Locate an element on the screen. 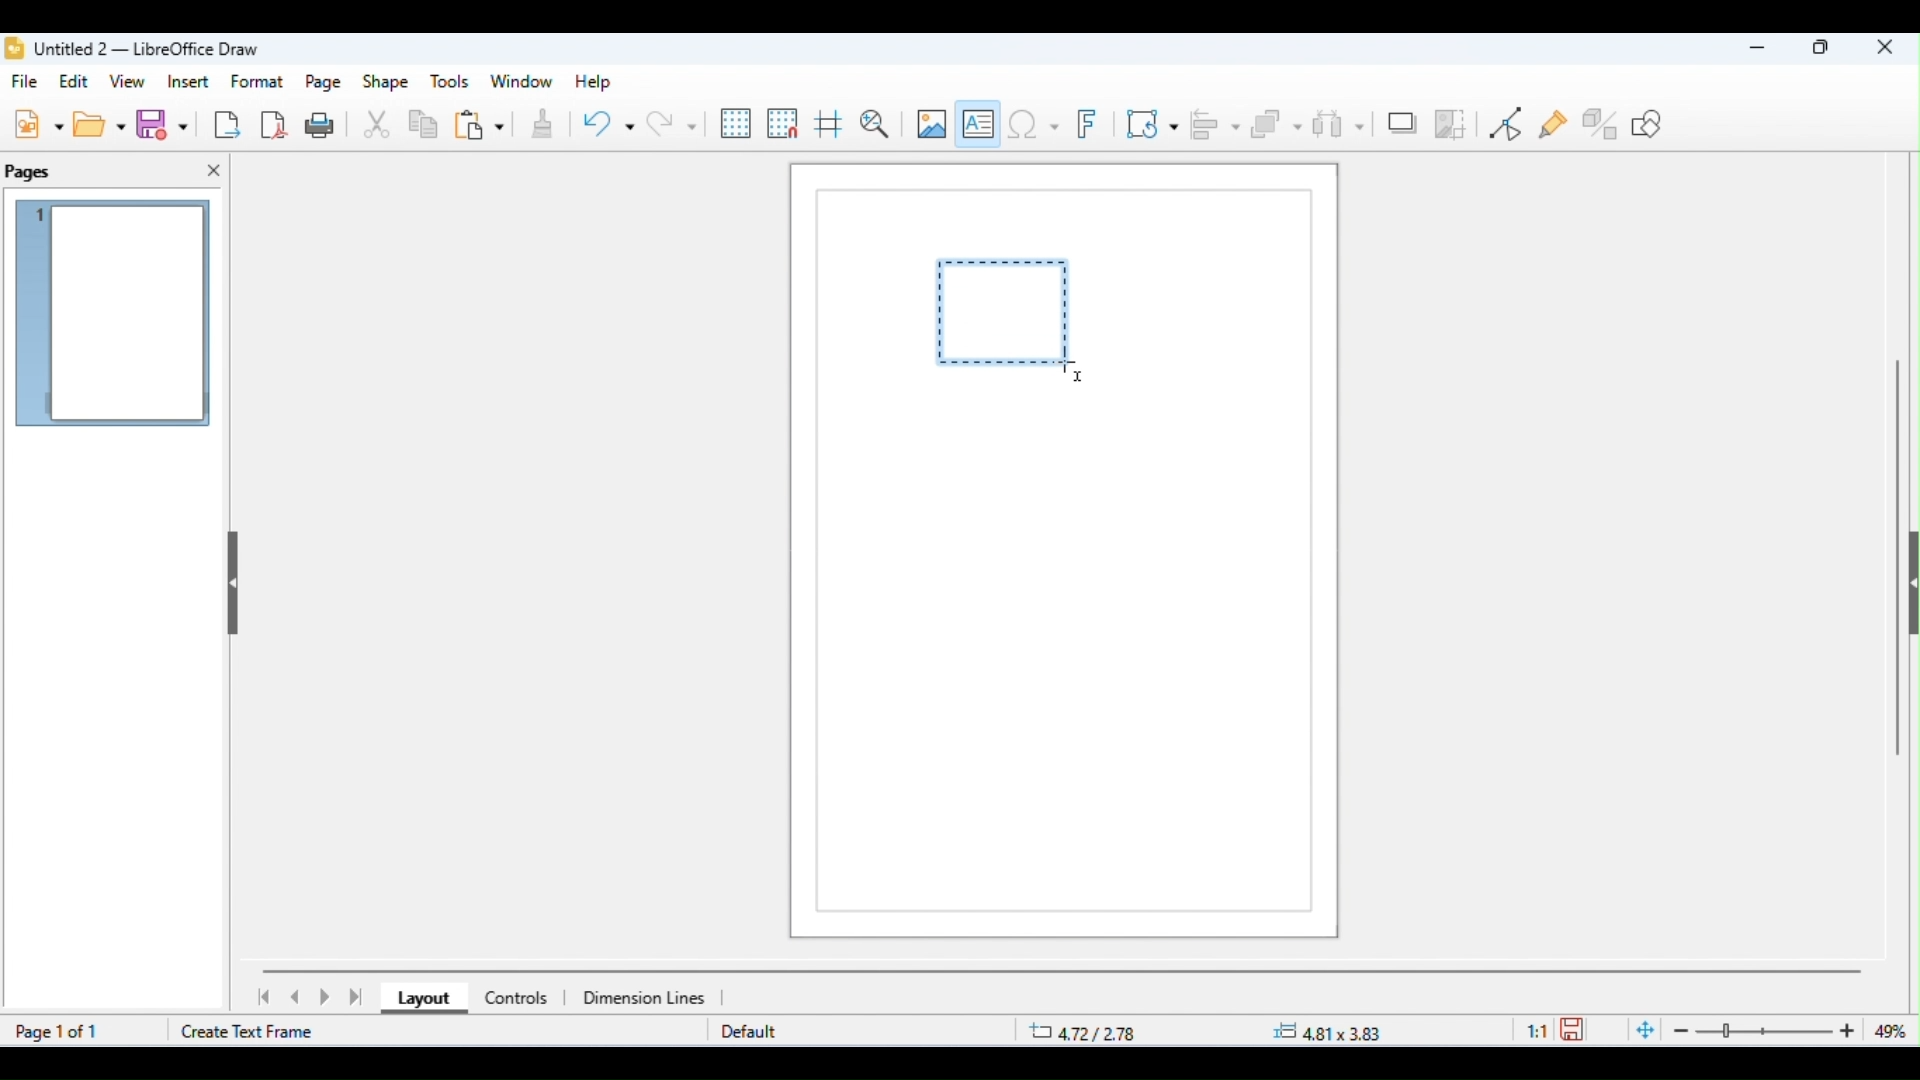 Image resolution: width=1920 pixels, height=1080 pixels. show extrusion is located at coordinates (1602, 123).